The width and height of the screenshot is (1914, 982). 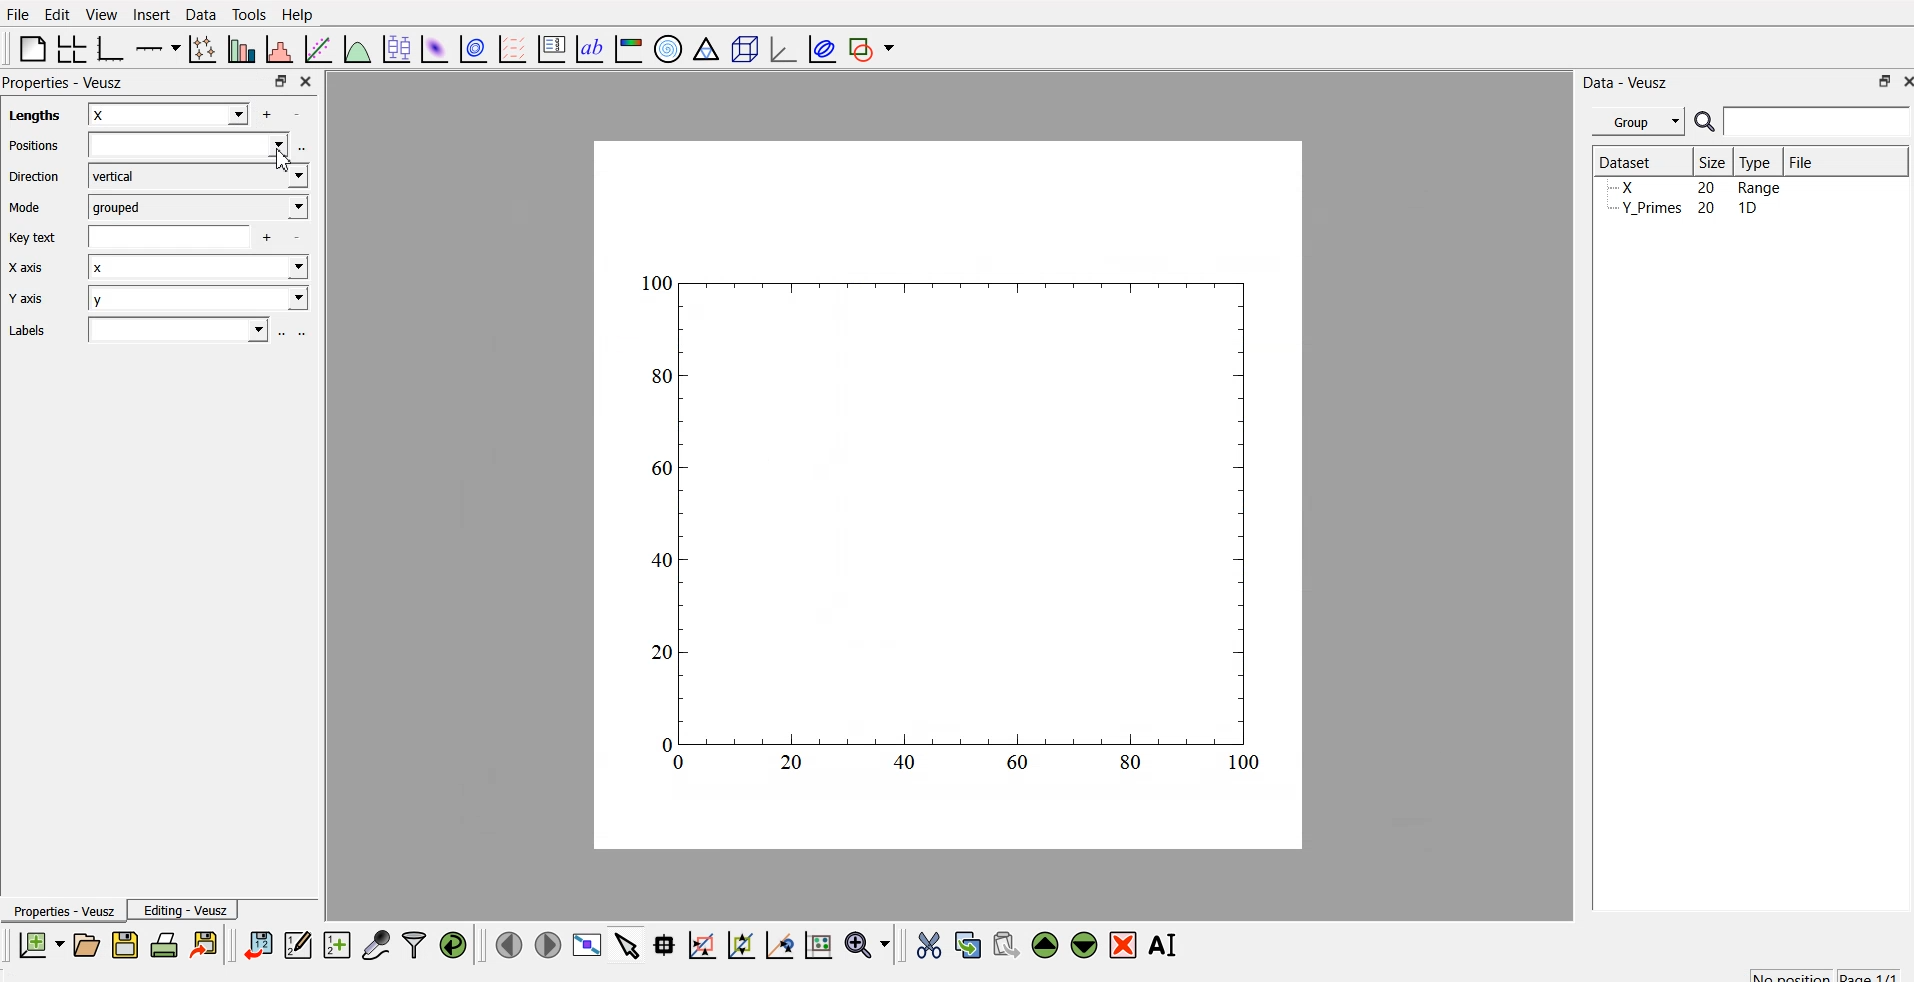 I want to click on filter data, so click(x=414, y=942).